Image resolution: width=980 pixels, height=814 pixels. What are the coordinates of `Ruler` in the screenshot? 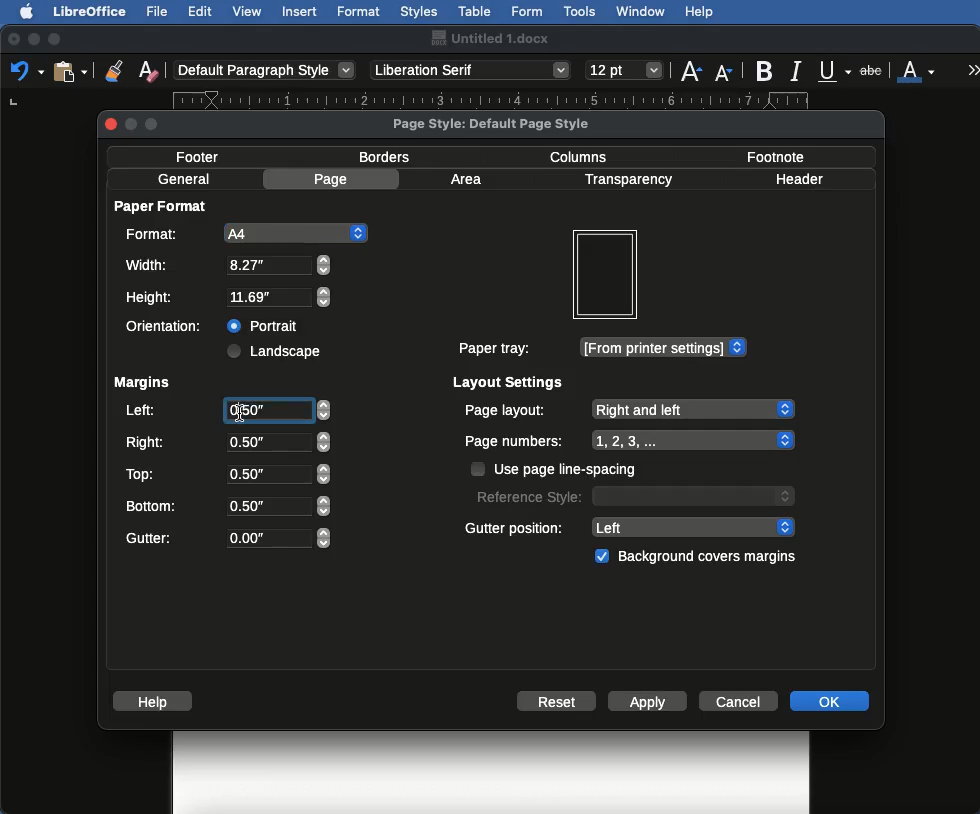 It's located at (506, 102).